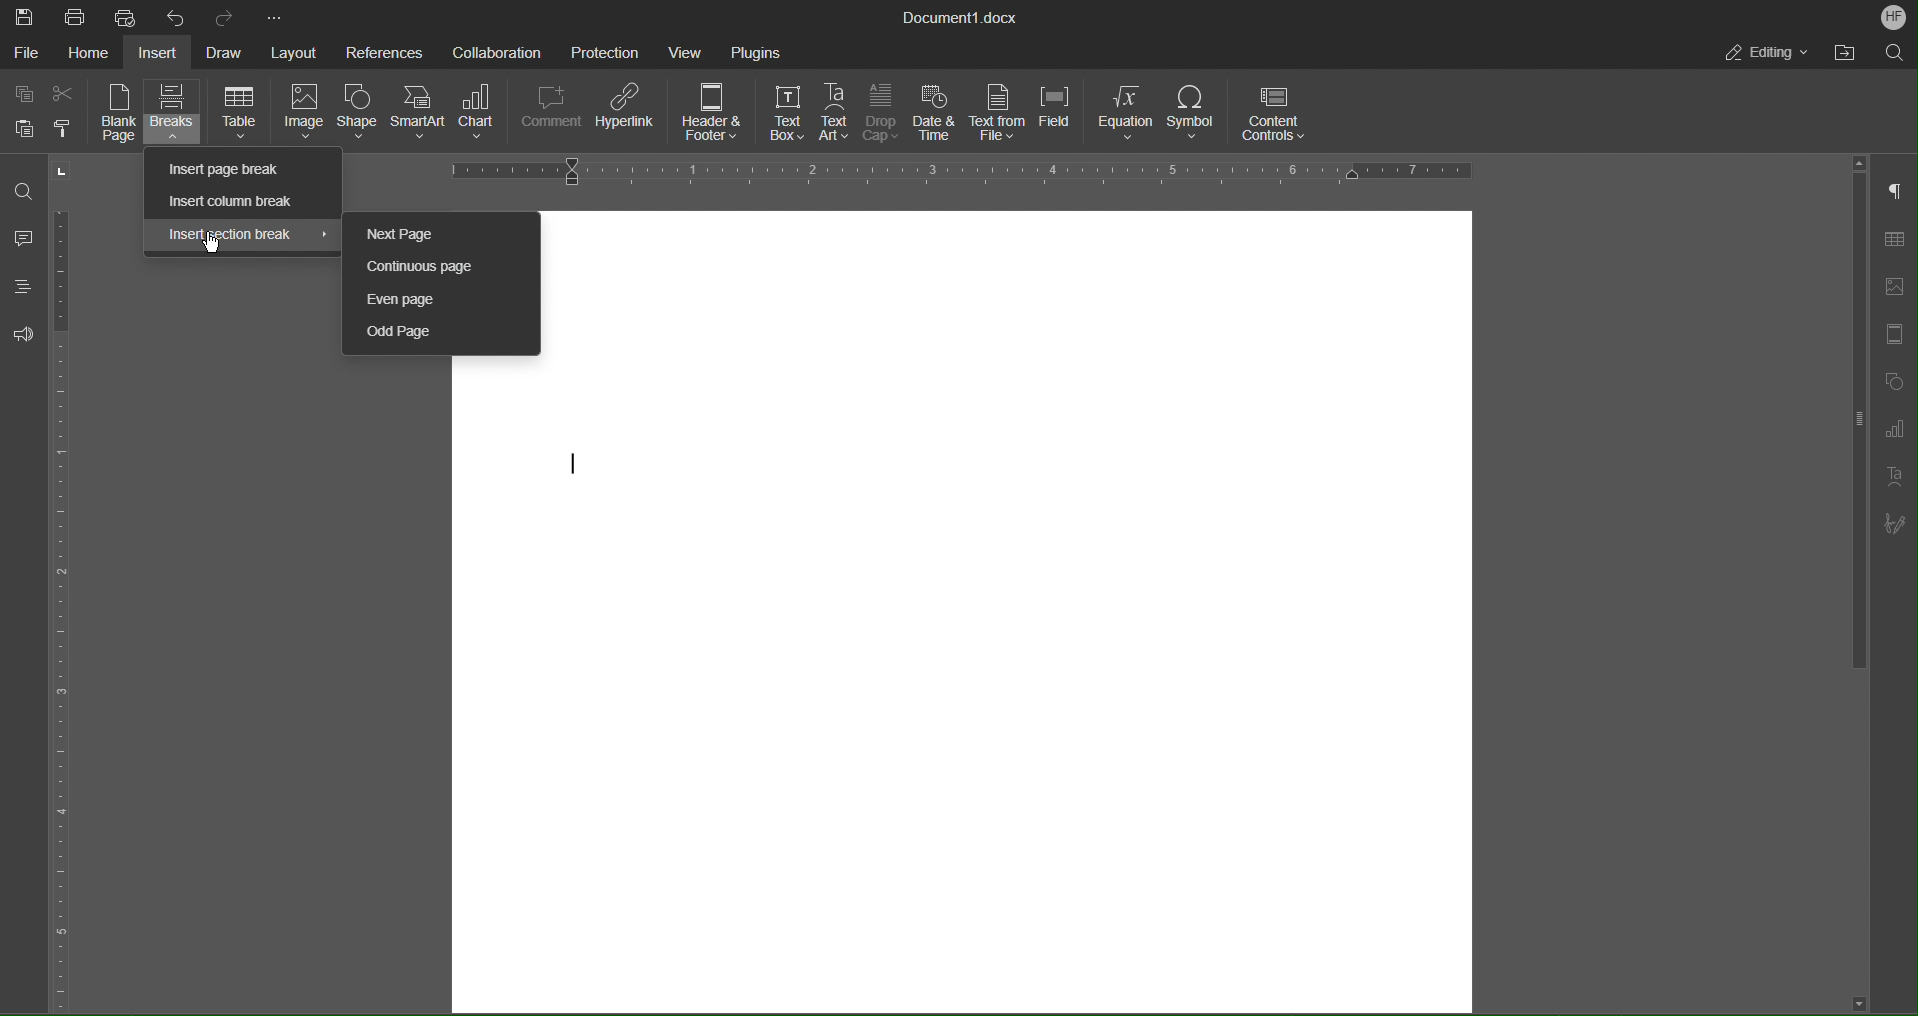 Image resolution: width=1918 pixels, height=1016 pixels. What do you see at coordinates (65, 94) in the screenshot?
I see `Cut` at bounding box center [65, 94].